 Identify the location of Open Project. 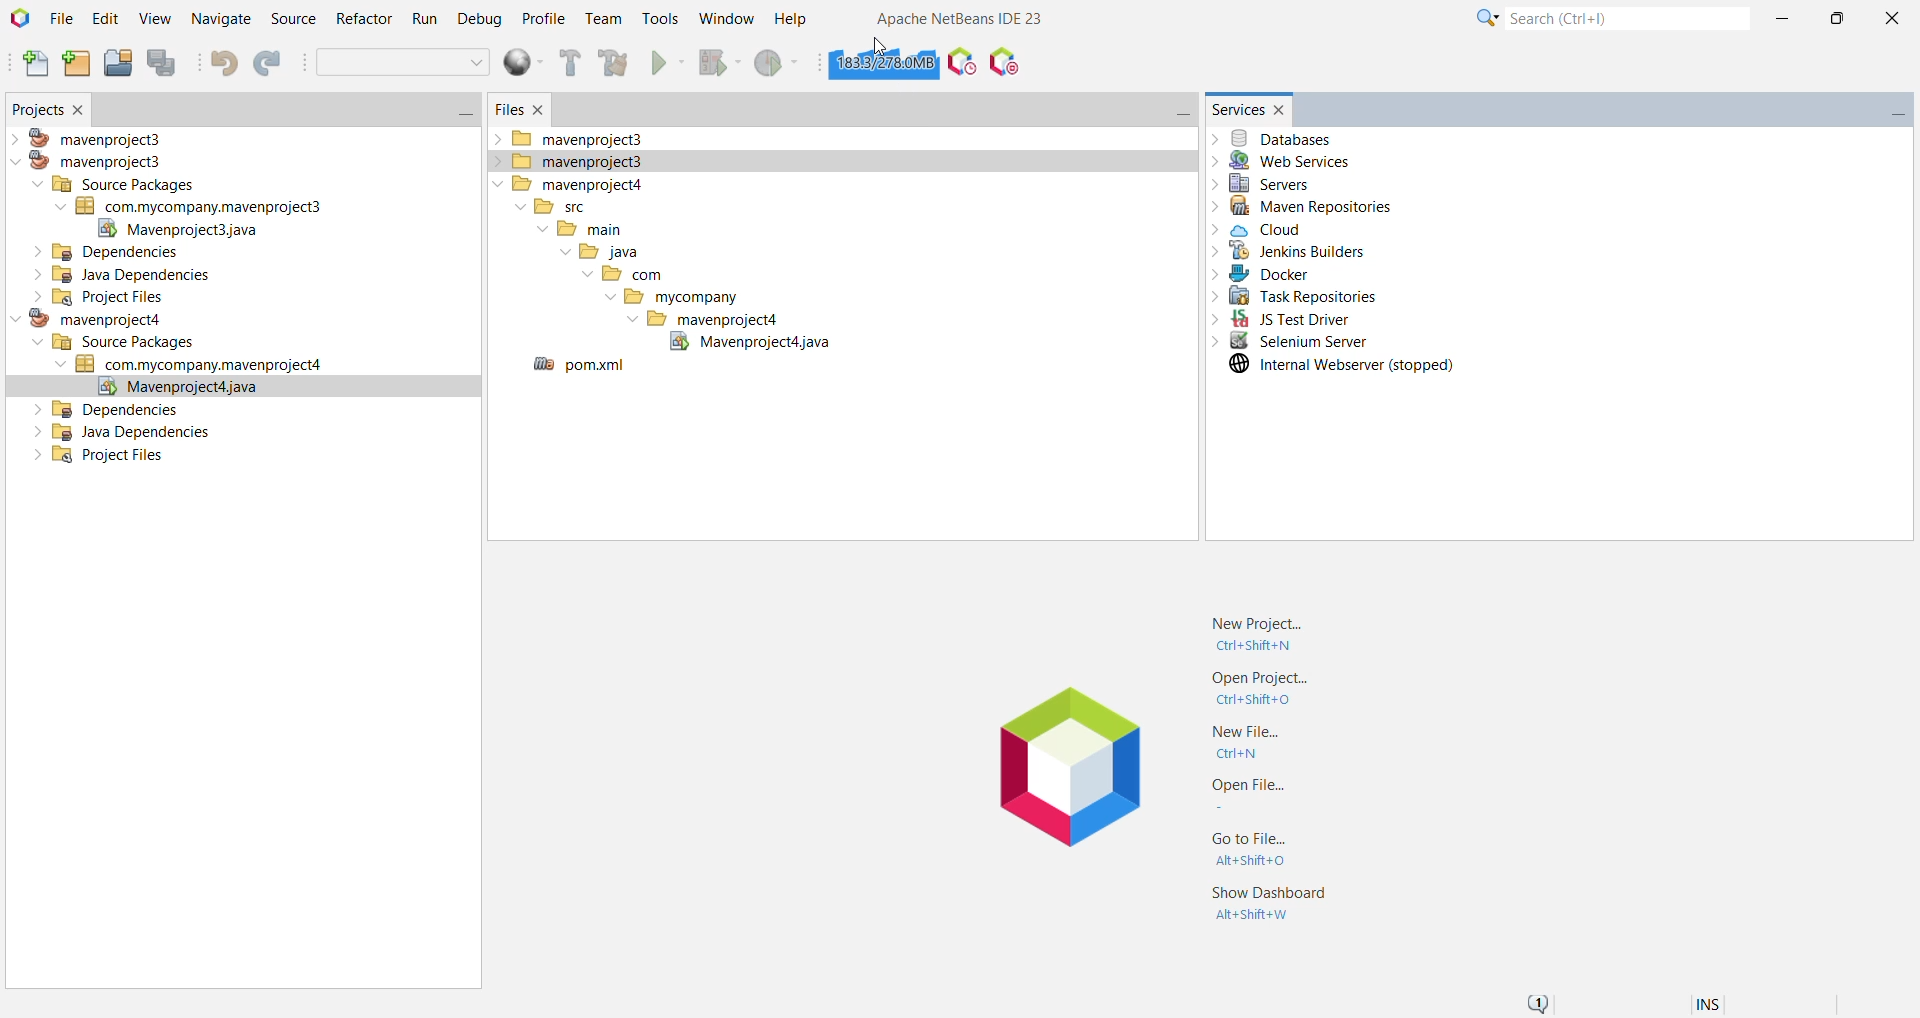
(1257, 689).